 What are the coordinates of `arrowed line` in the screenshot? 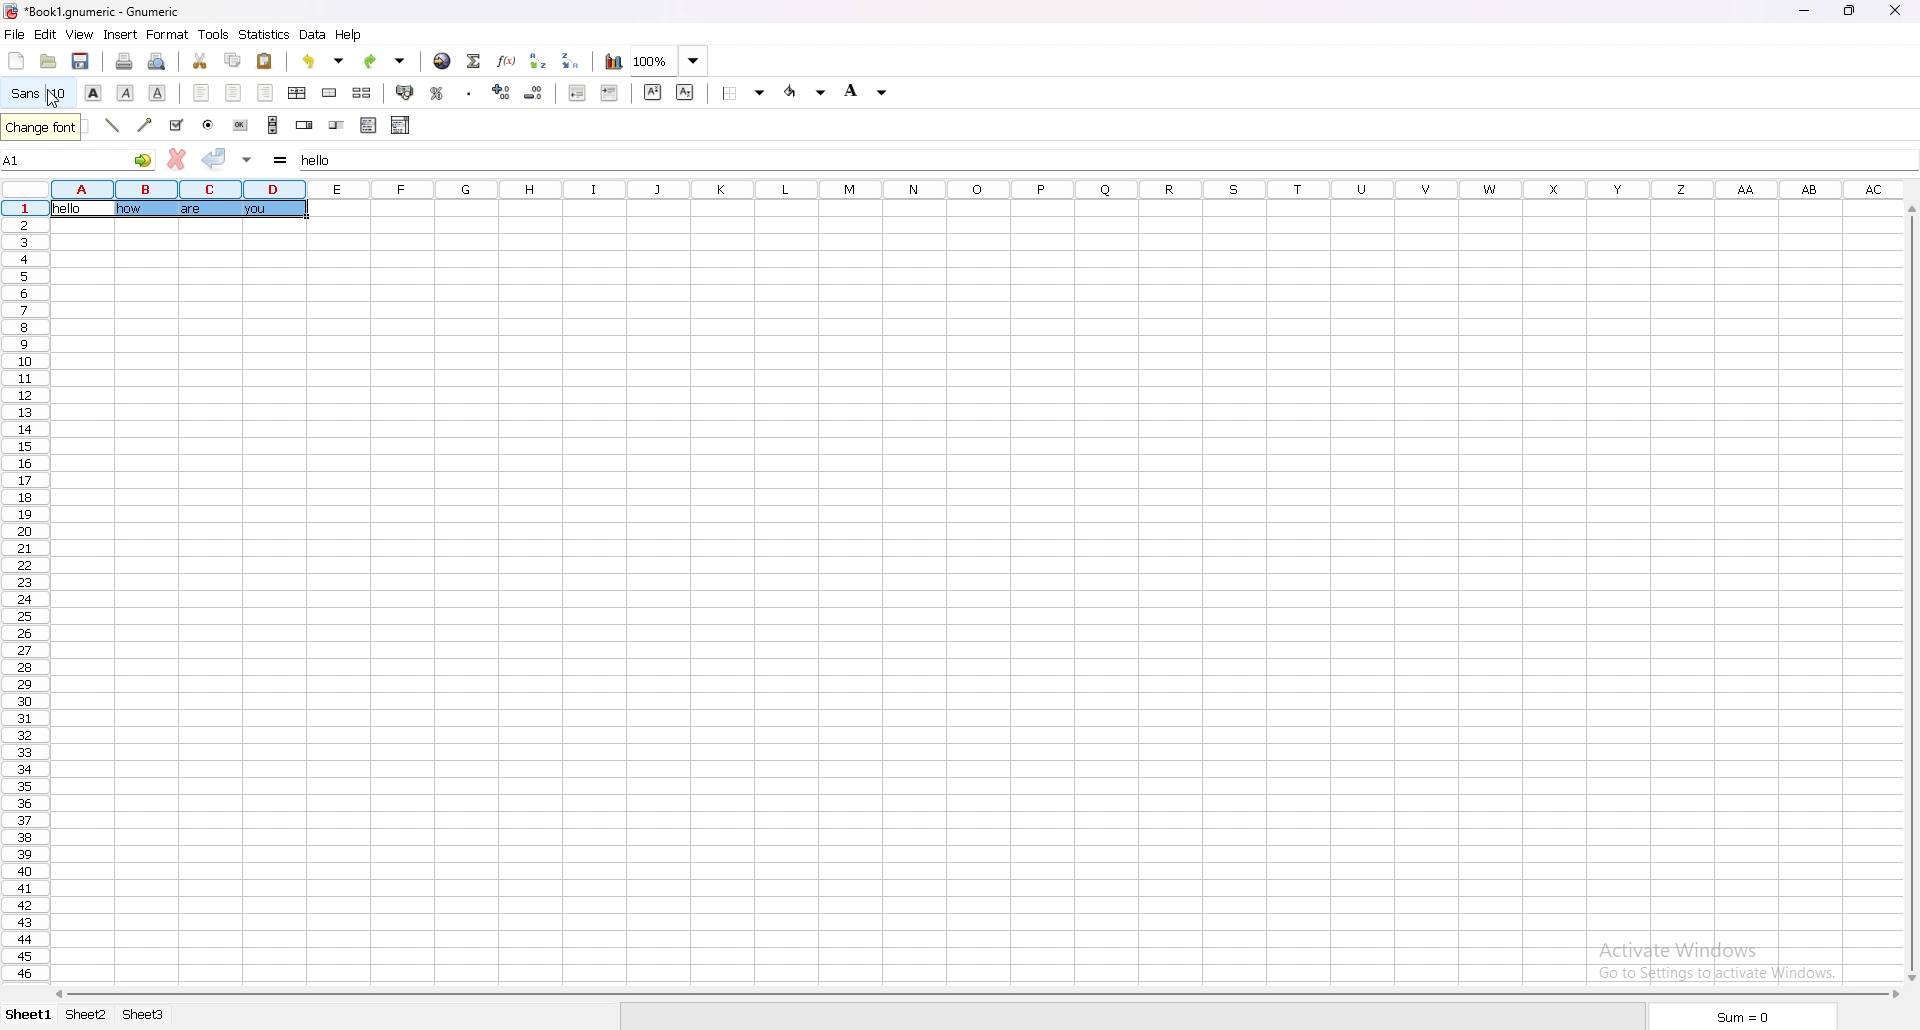 It's located at (144, 125).